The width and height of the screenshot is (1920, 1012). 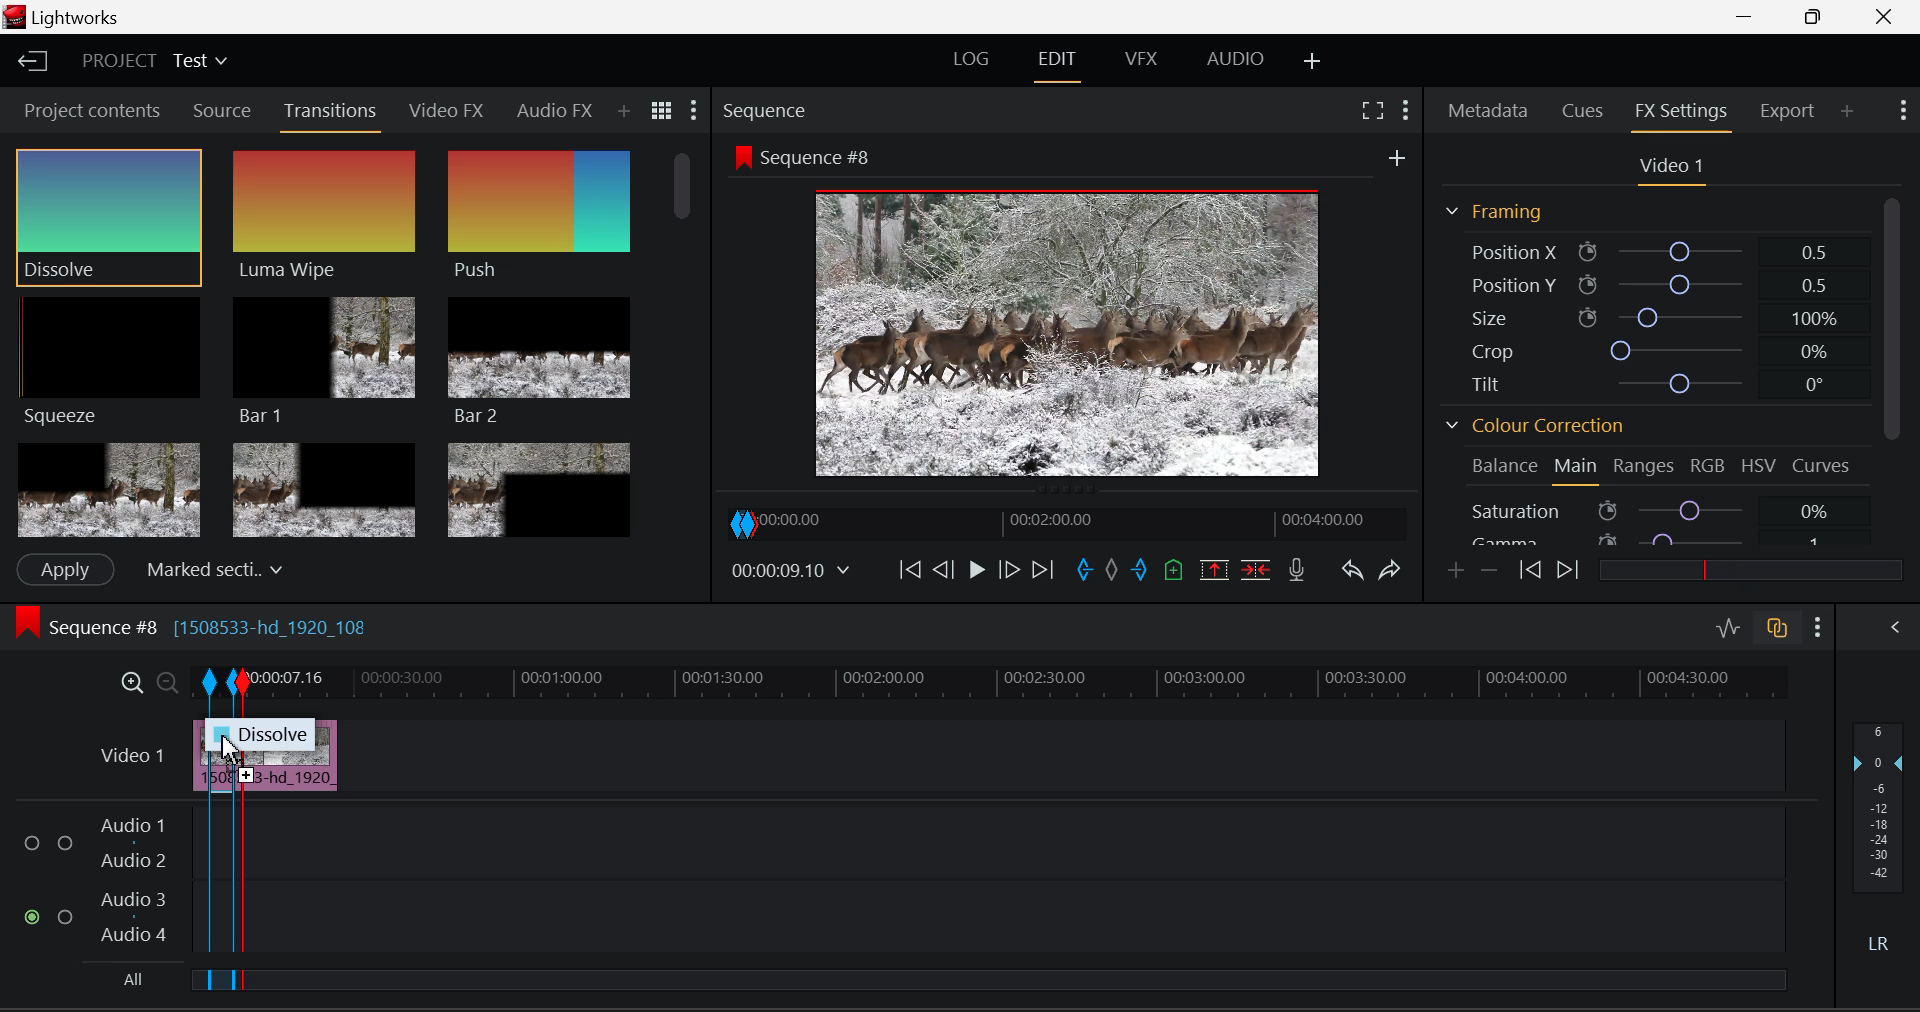 What do you see at coordinates (209, 567) in the screenshot?
I see `Centered here` at bounding box center [209, 567].